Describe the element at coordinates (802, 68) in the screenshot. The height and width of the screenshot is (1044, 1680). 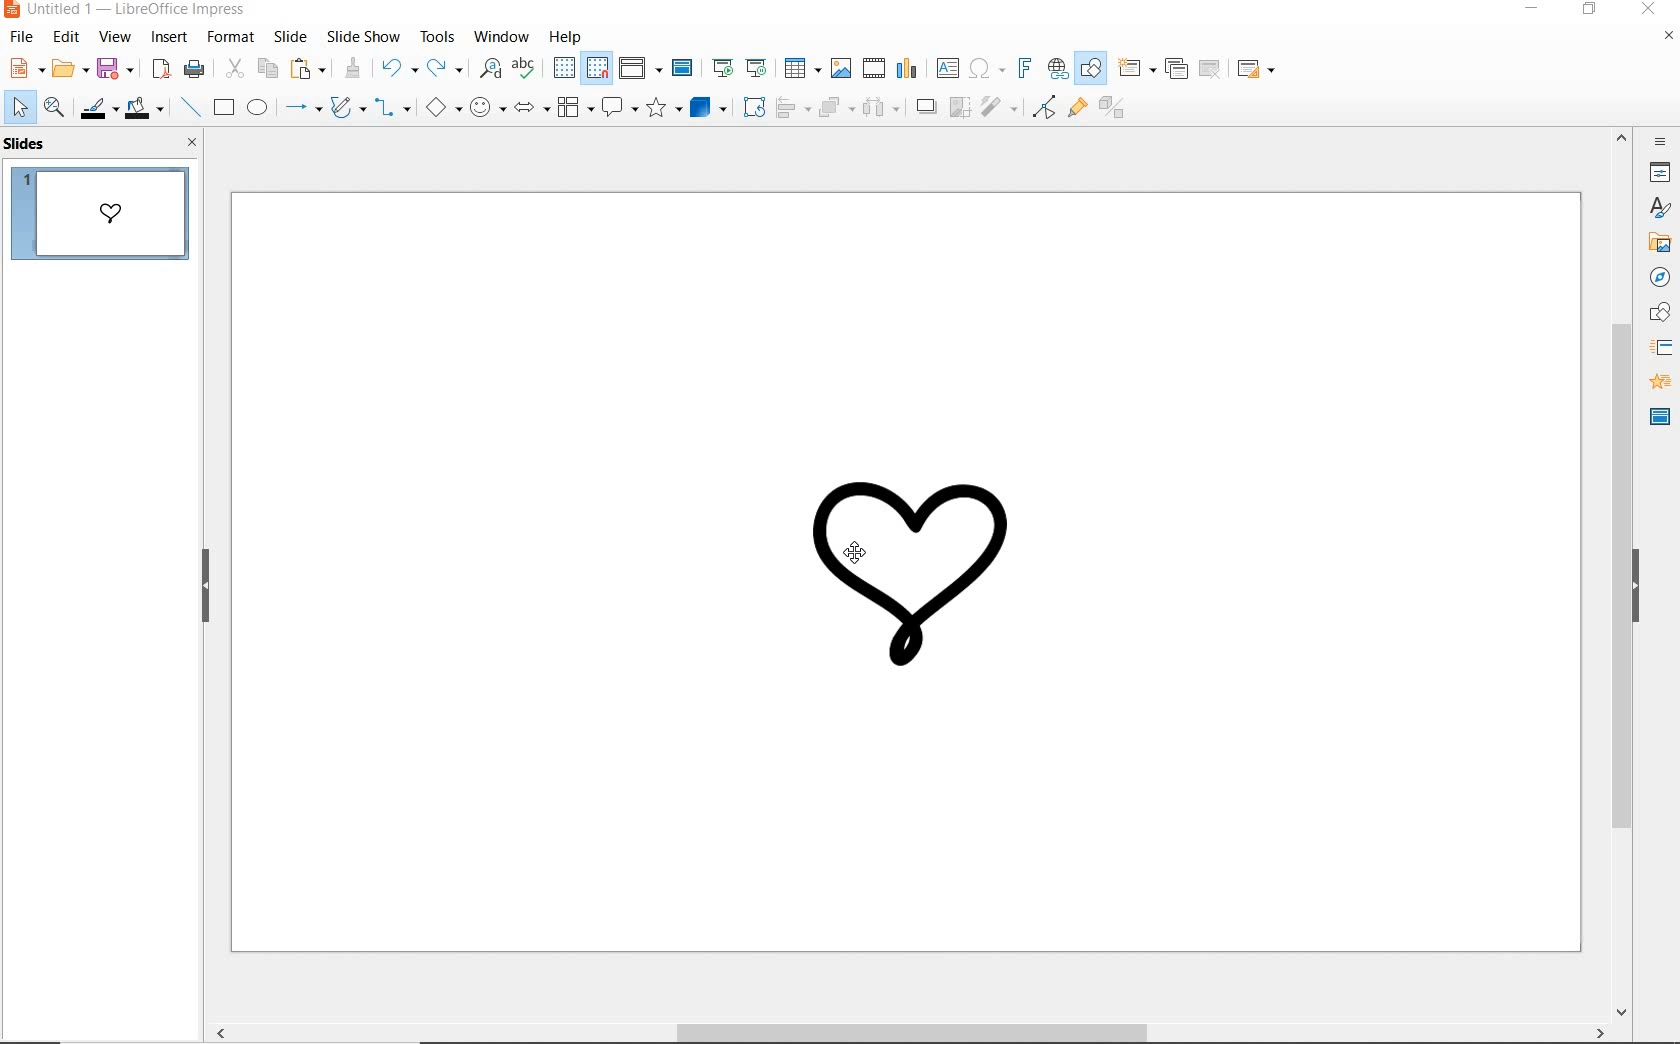
I see `insert table` at that location.